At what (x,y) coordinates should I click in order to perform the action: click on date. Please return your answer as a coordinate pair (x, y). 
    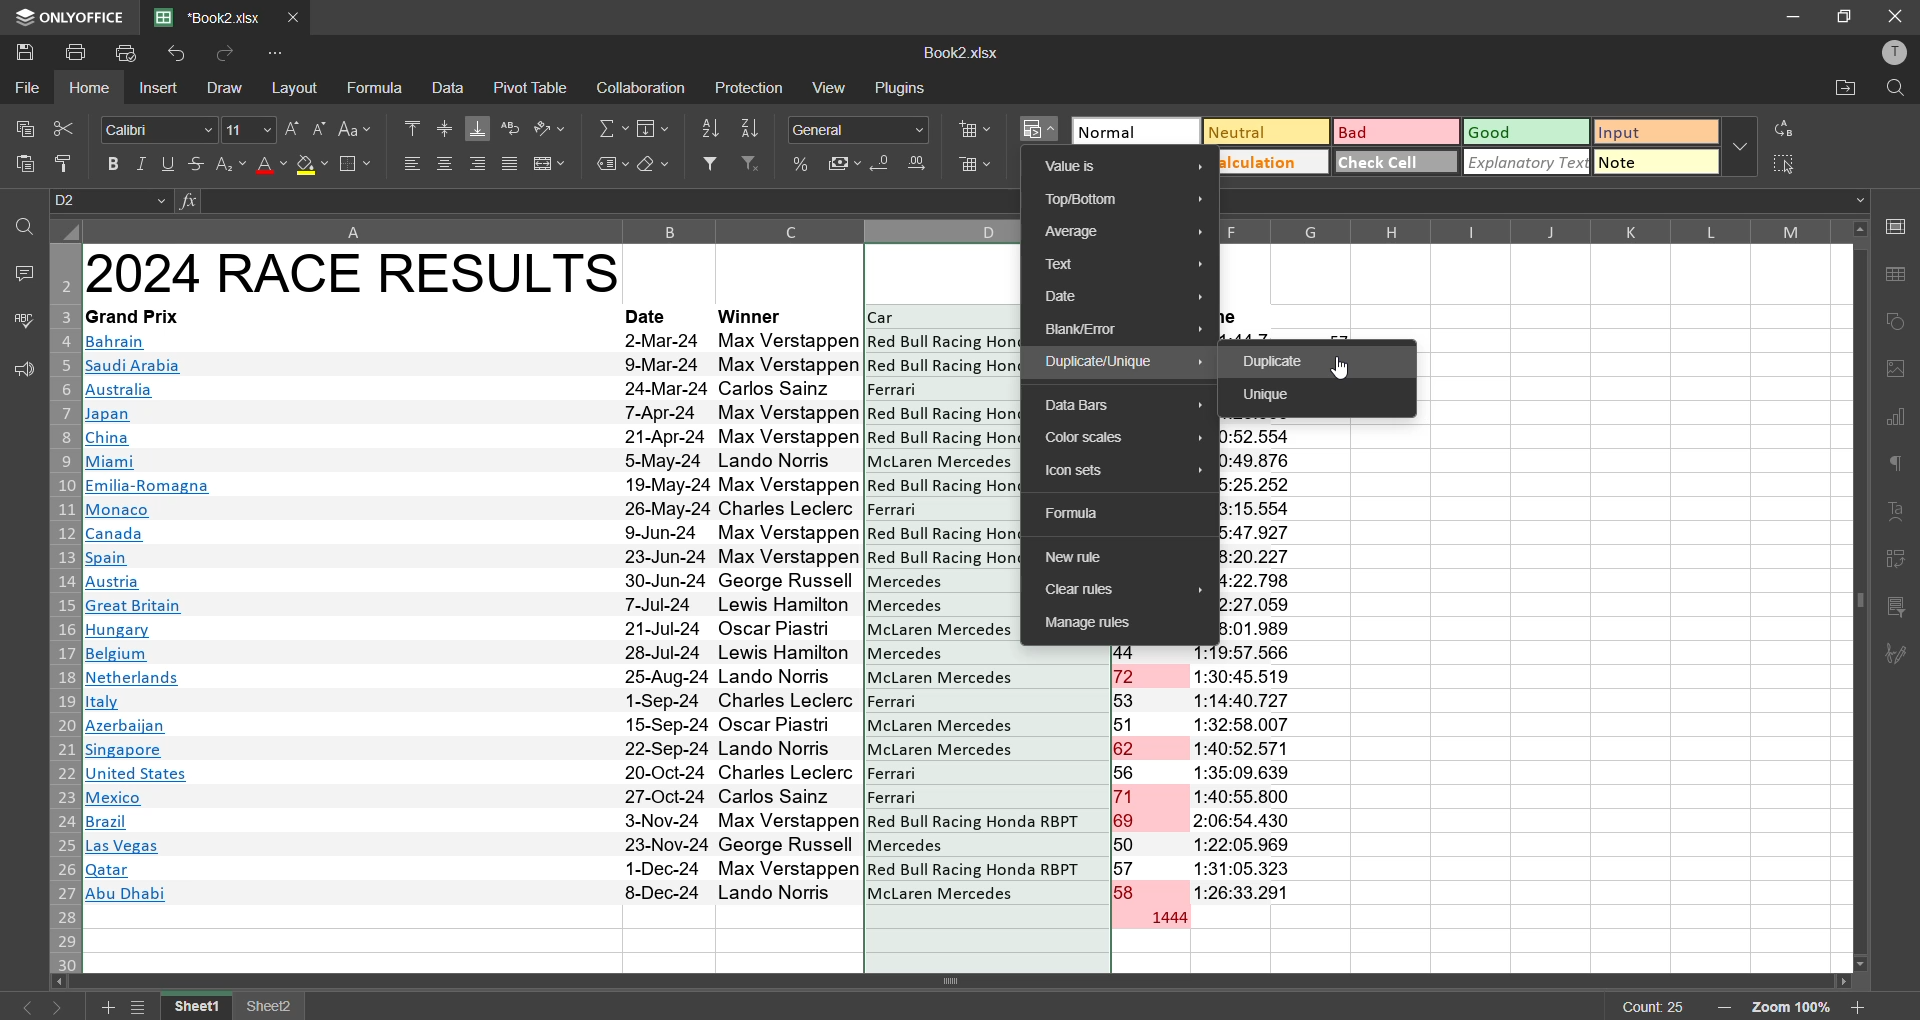
    Looking at the image, I should click on (665, 617).